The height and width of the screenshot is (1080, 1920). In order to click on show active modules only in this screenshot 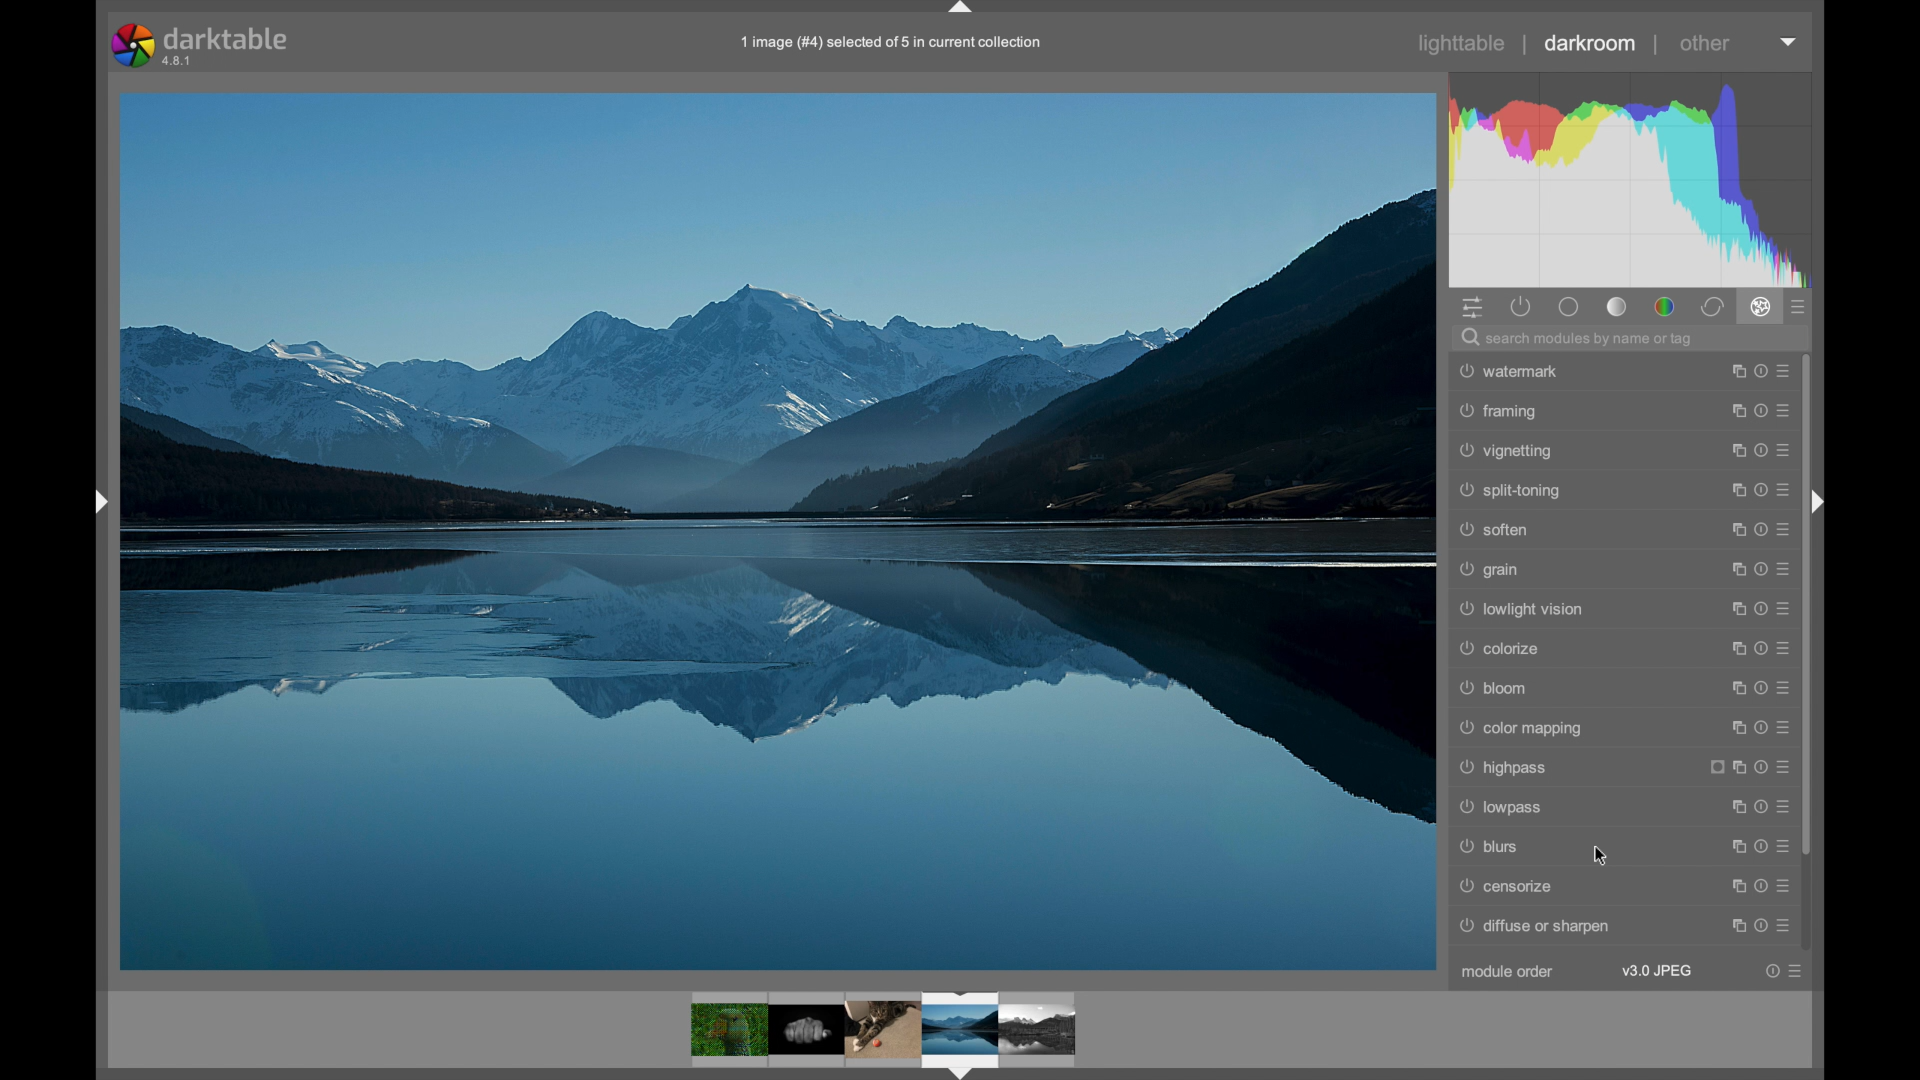, I will do `click(1520, 306)`.